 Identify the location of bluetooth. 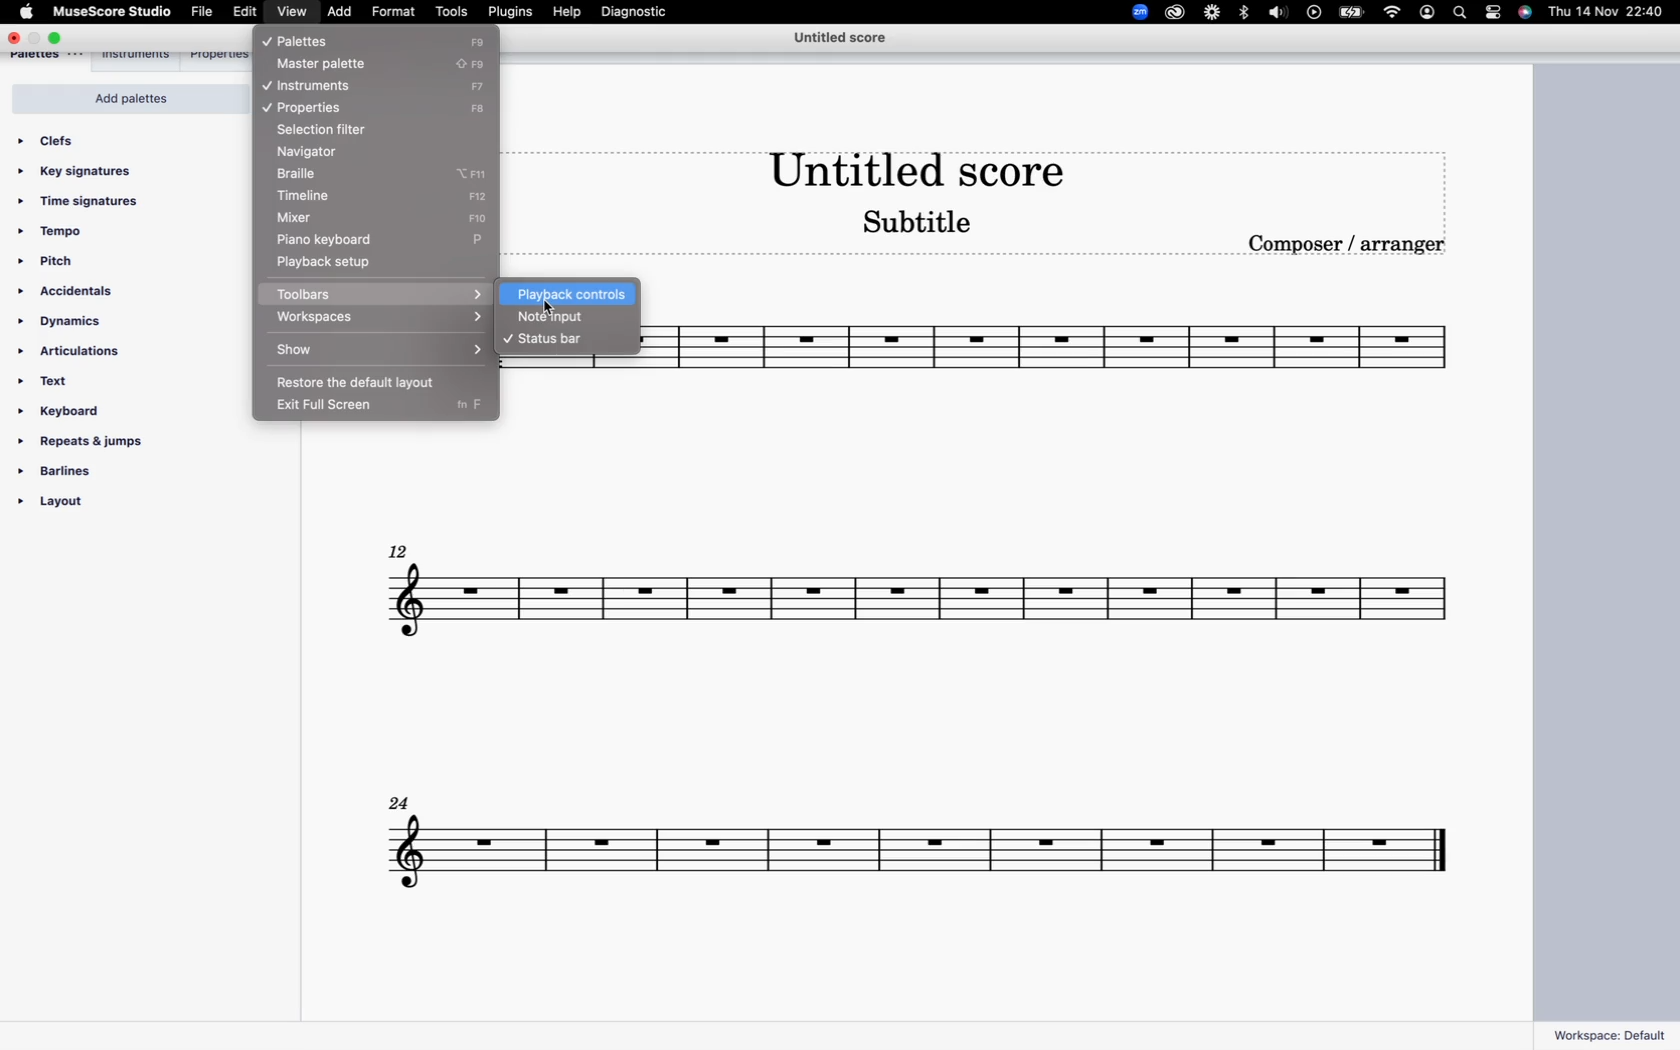
(1243, 13).